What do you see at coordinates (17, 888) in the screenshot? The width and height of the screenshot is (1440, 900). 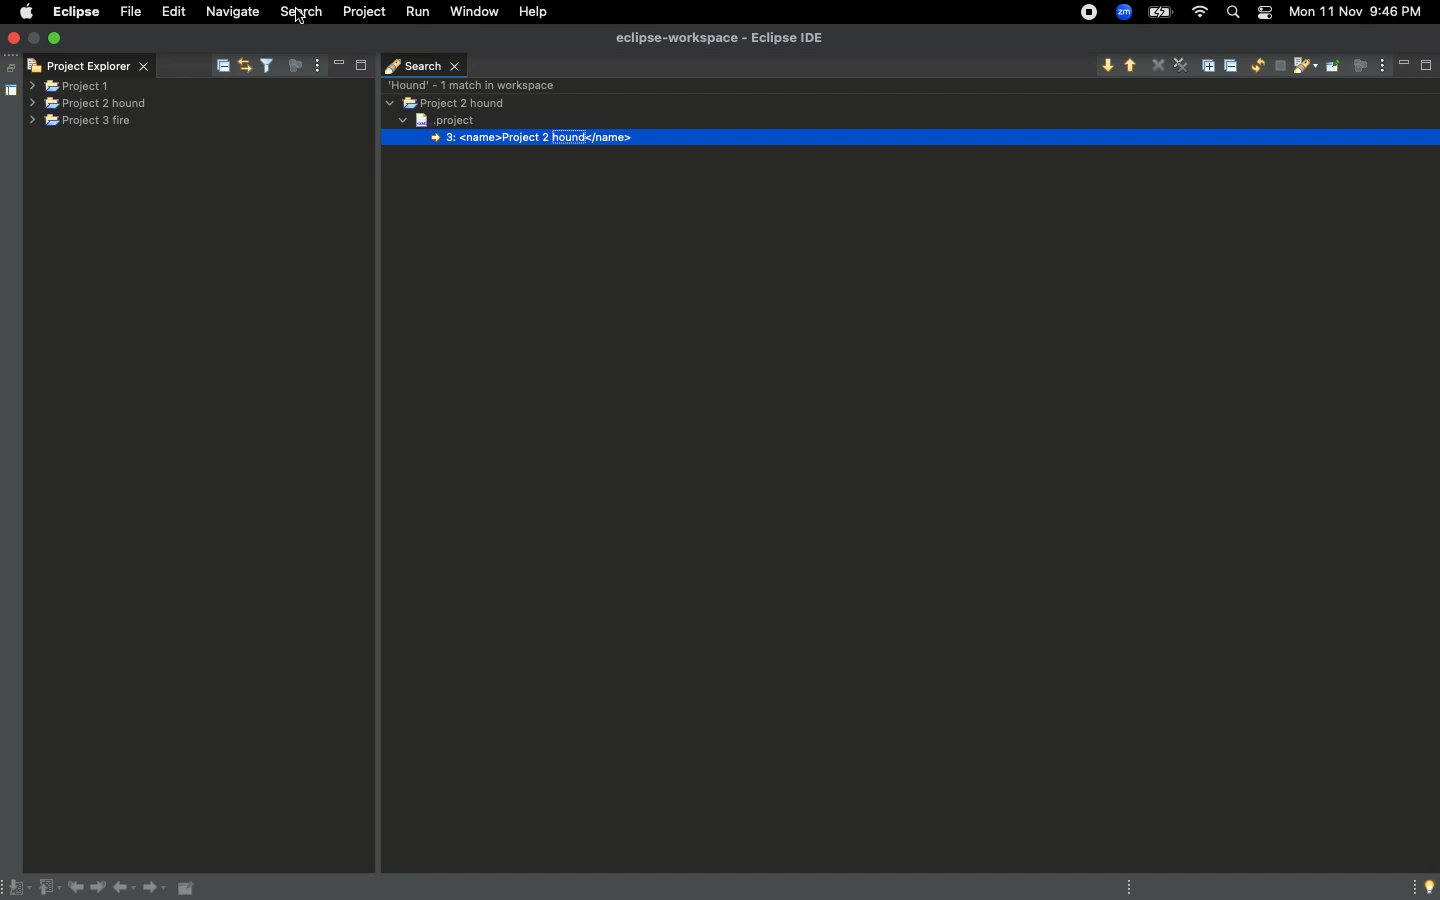 I see `Next annotation` at bounding box center [17, 888].